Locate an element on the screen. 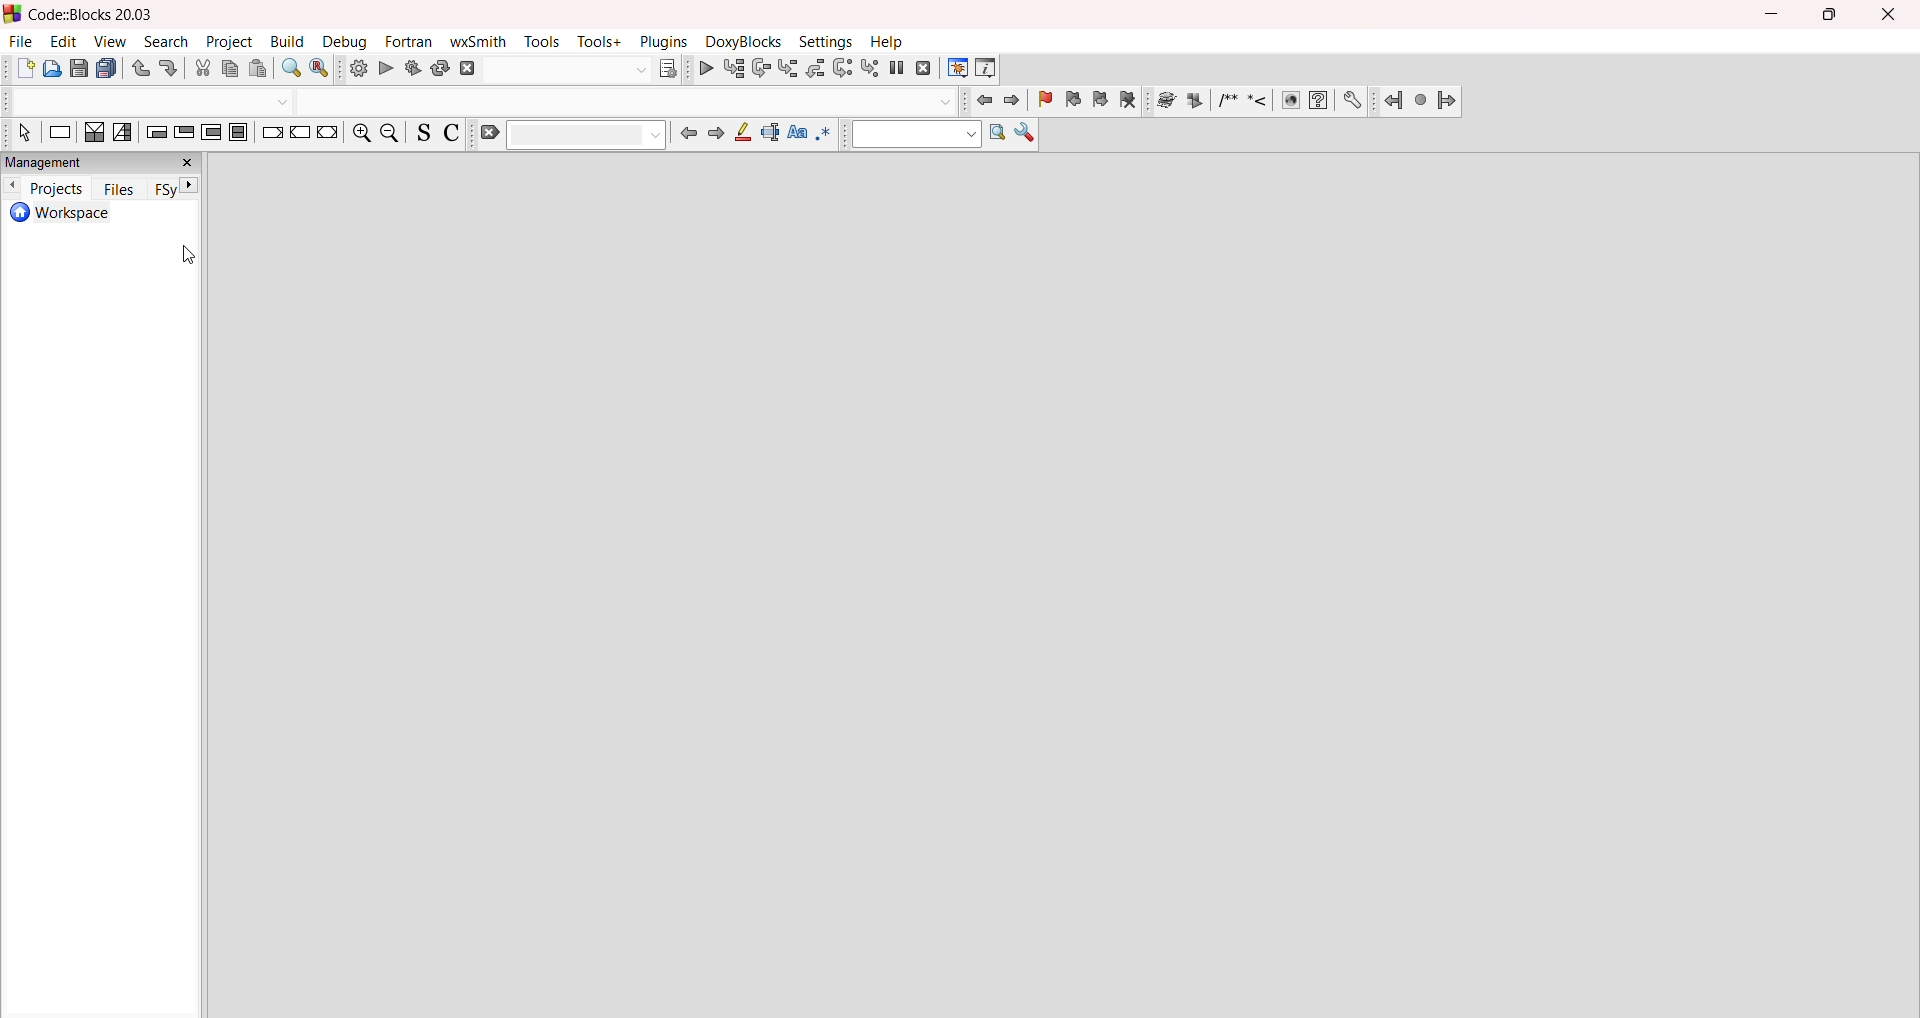  Extract is located at coordinates (1195, 100).